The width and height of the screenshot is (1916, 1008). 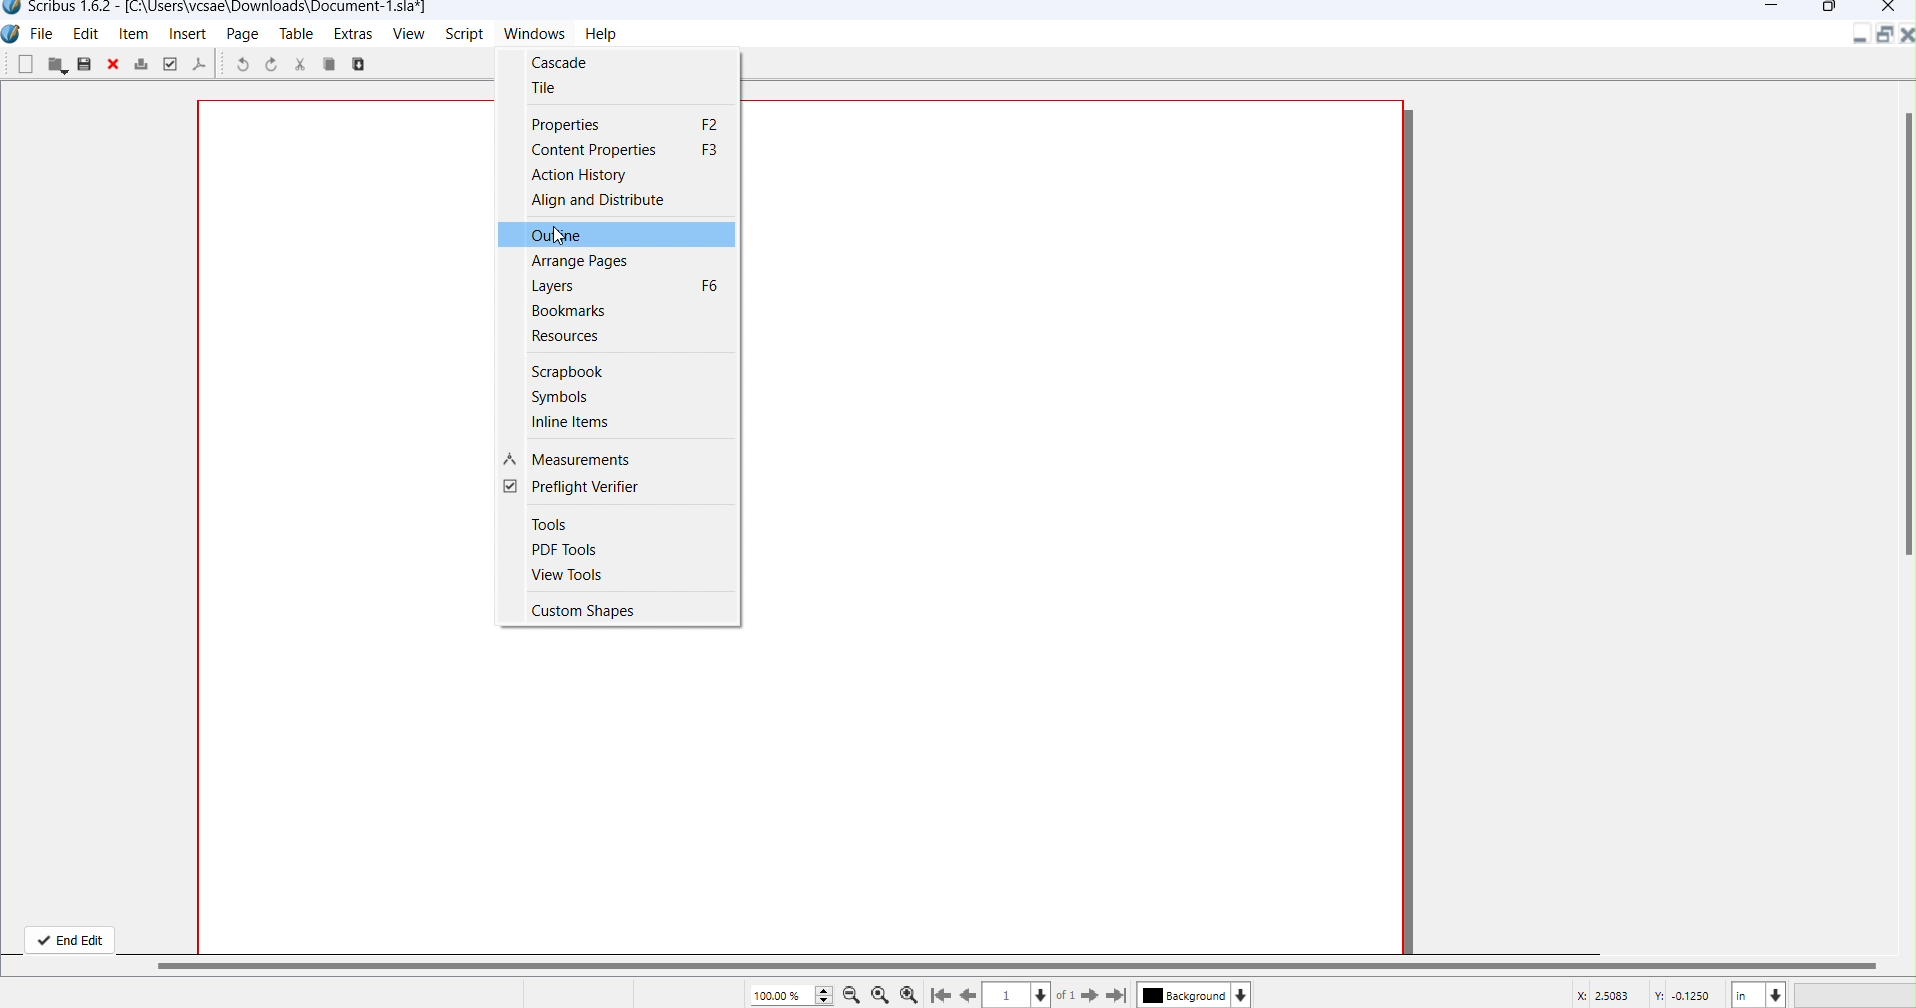 What do you see at coordinates (559, 238) in the screenshot?
I see `cursor` at bounding box center [559, 238].